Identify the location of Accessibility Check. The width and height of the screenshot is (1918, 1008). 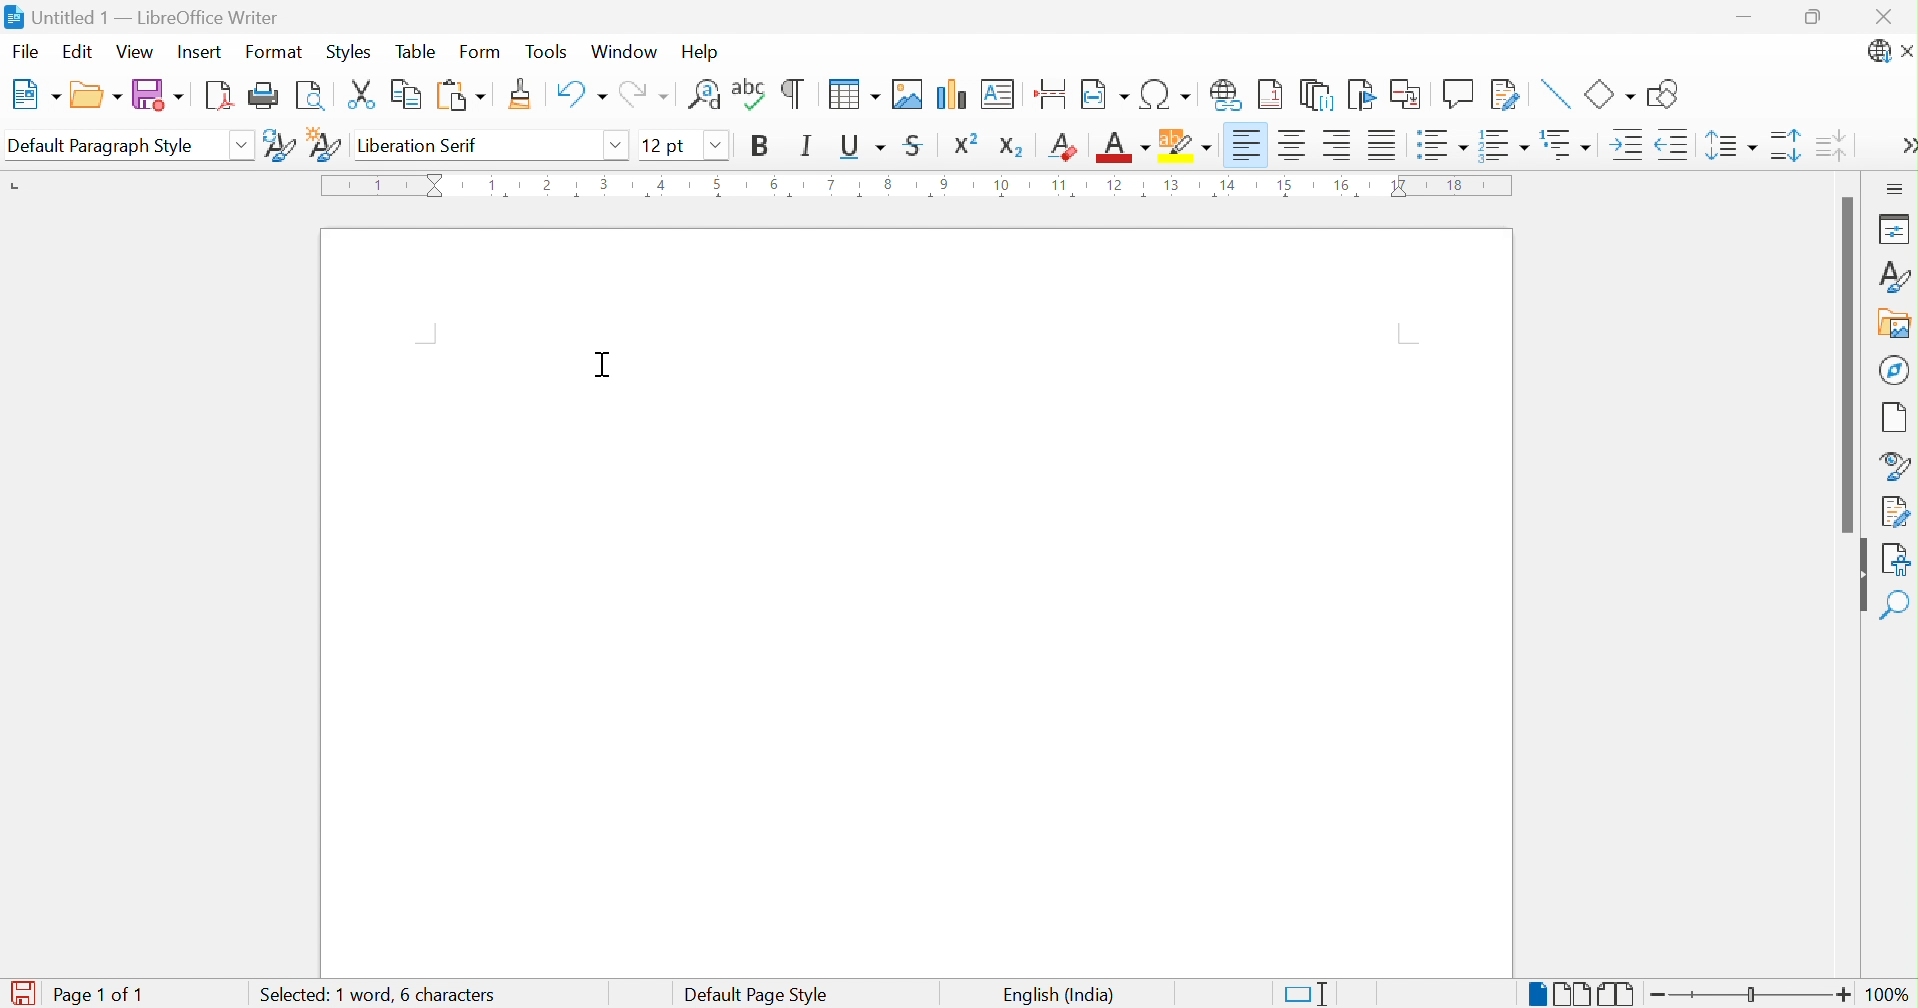
(1899, 557).